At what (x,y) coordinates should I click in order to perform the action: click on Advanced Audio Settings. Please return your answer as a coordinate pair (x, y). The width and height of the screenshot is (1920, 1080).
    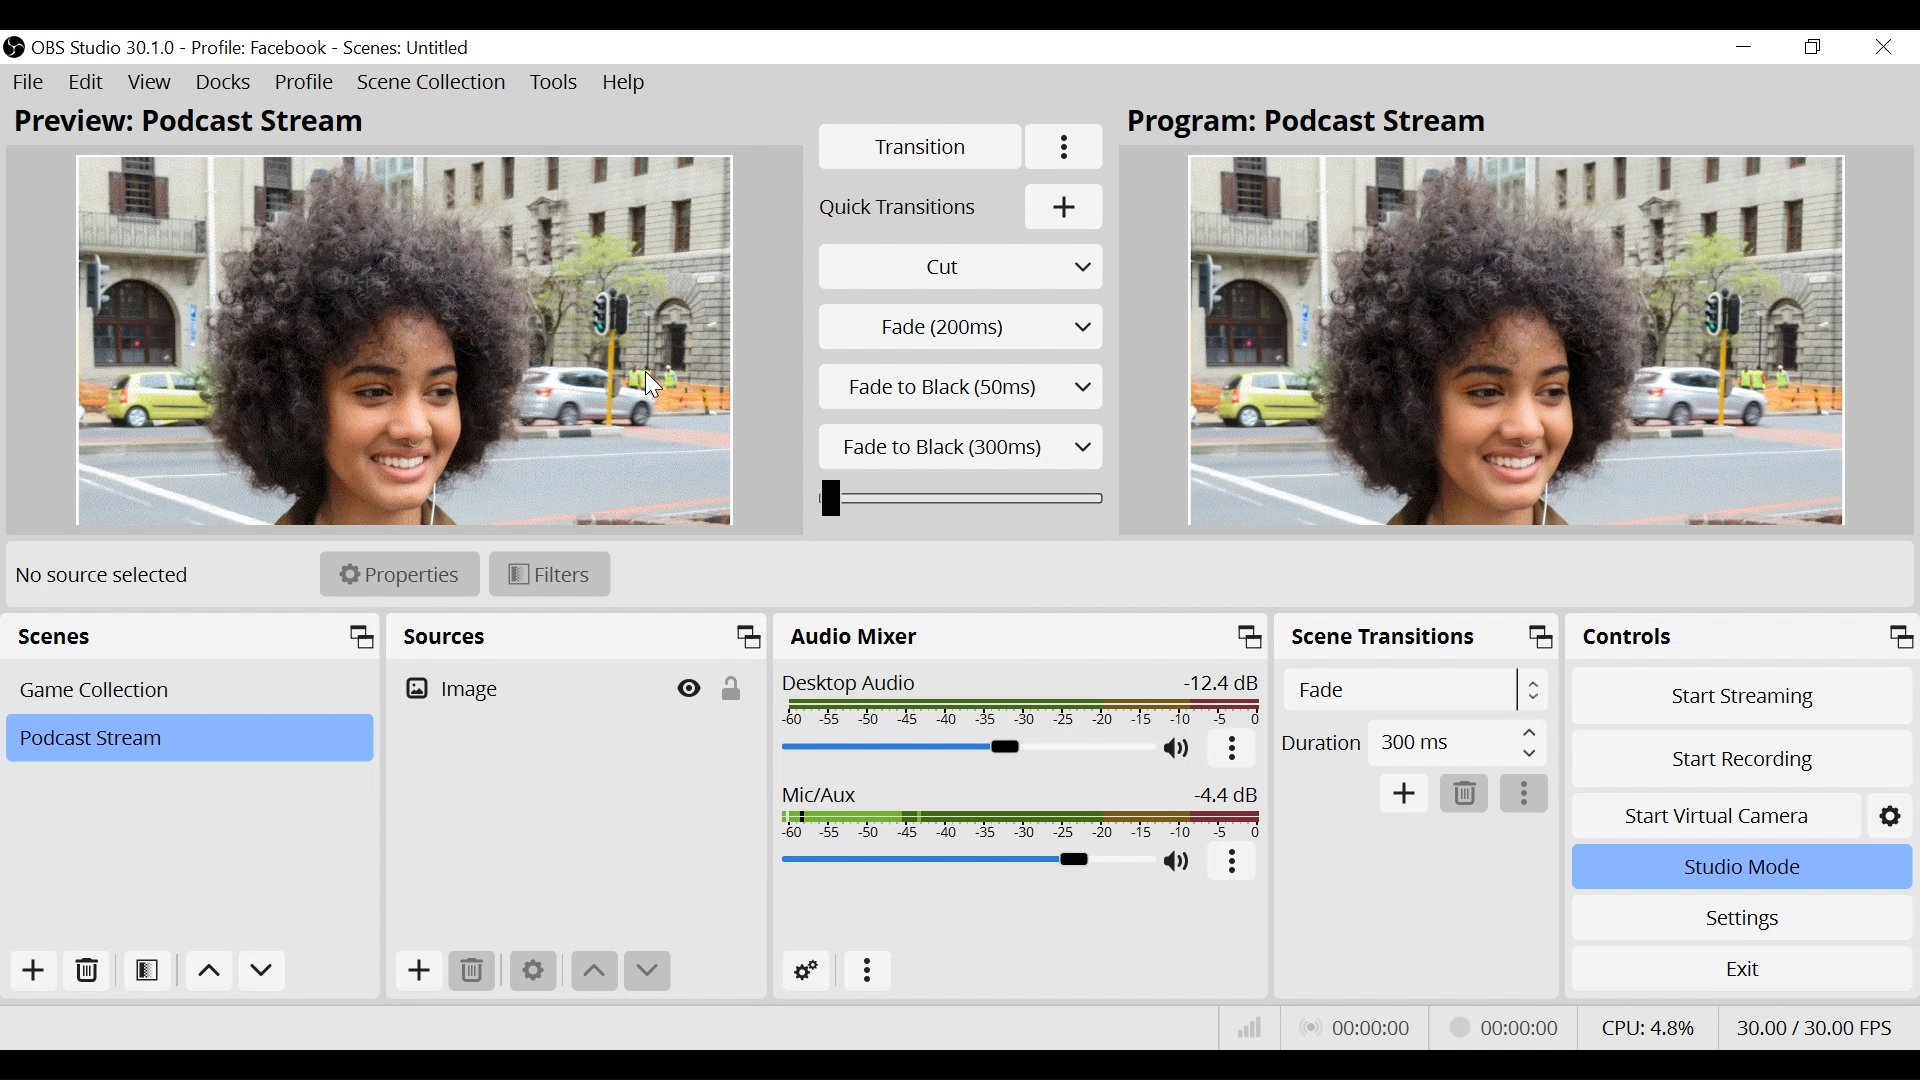
    Looking at the image, I should click on (806, 971).